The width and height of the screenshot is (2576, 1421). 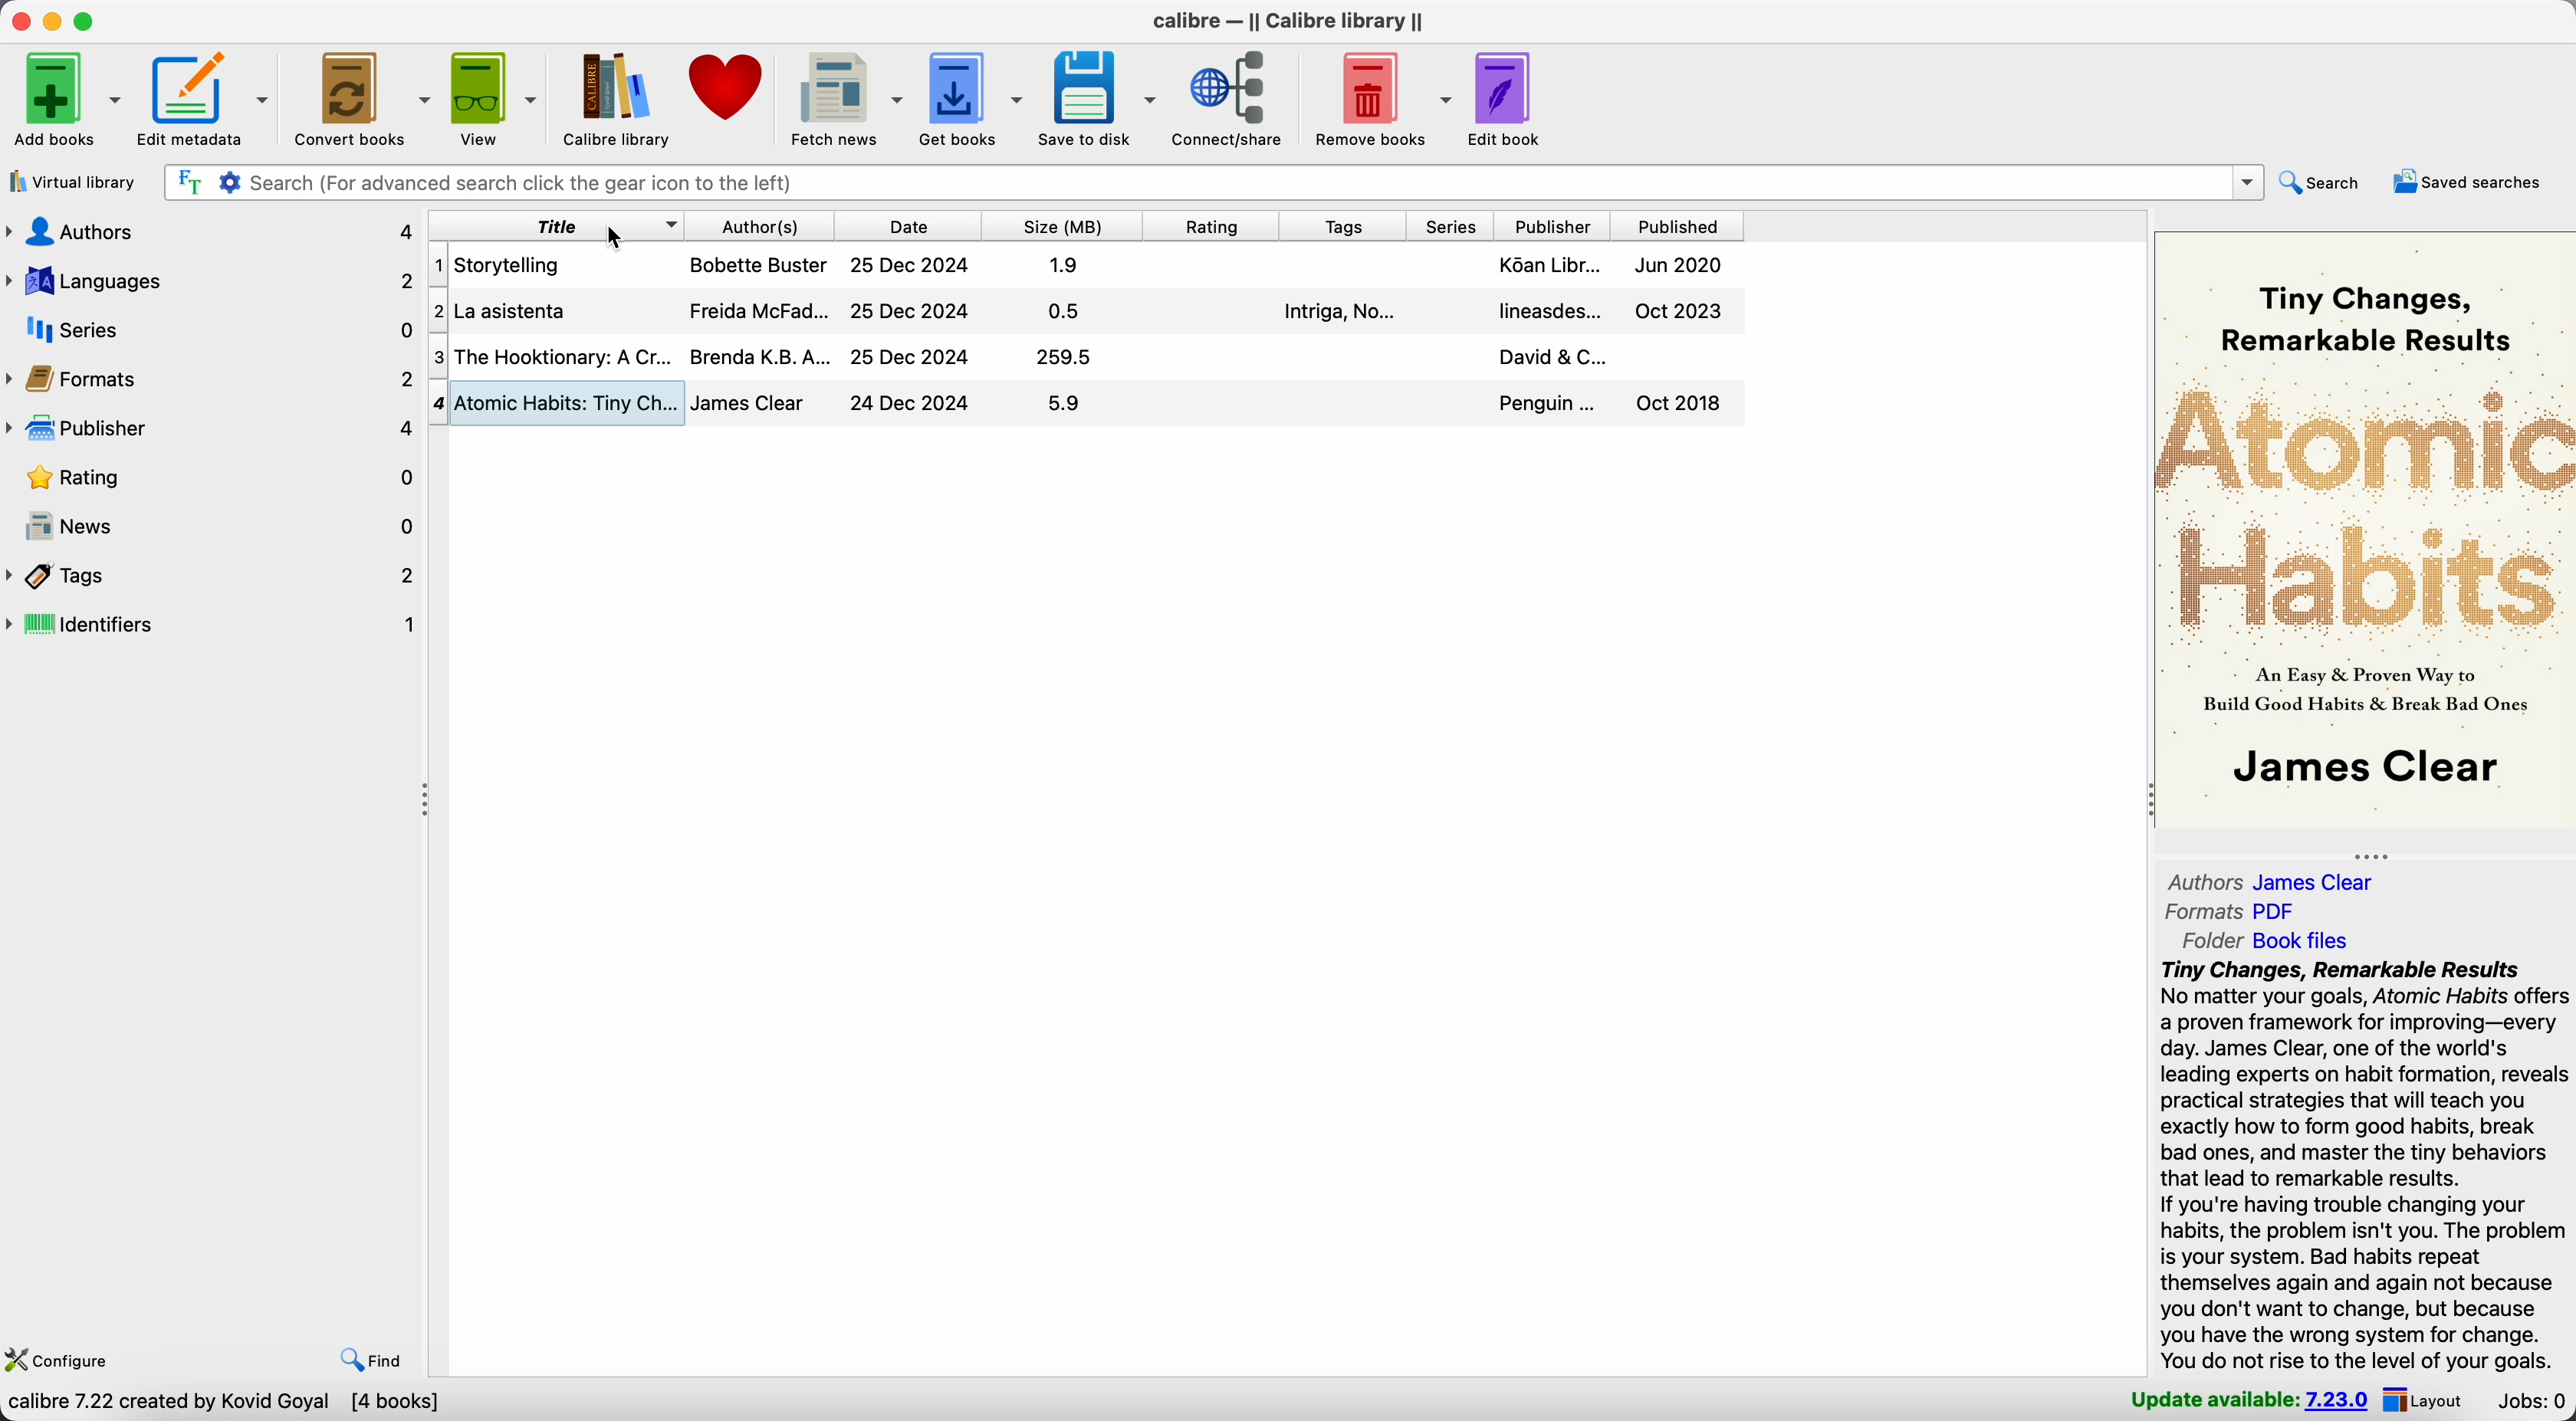 I want to click on identifiers, so click(x=214, y=626).